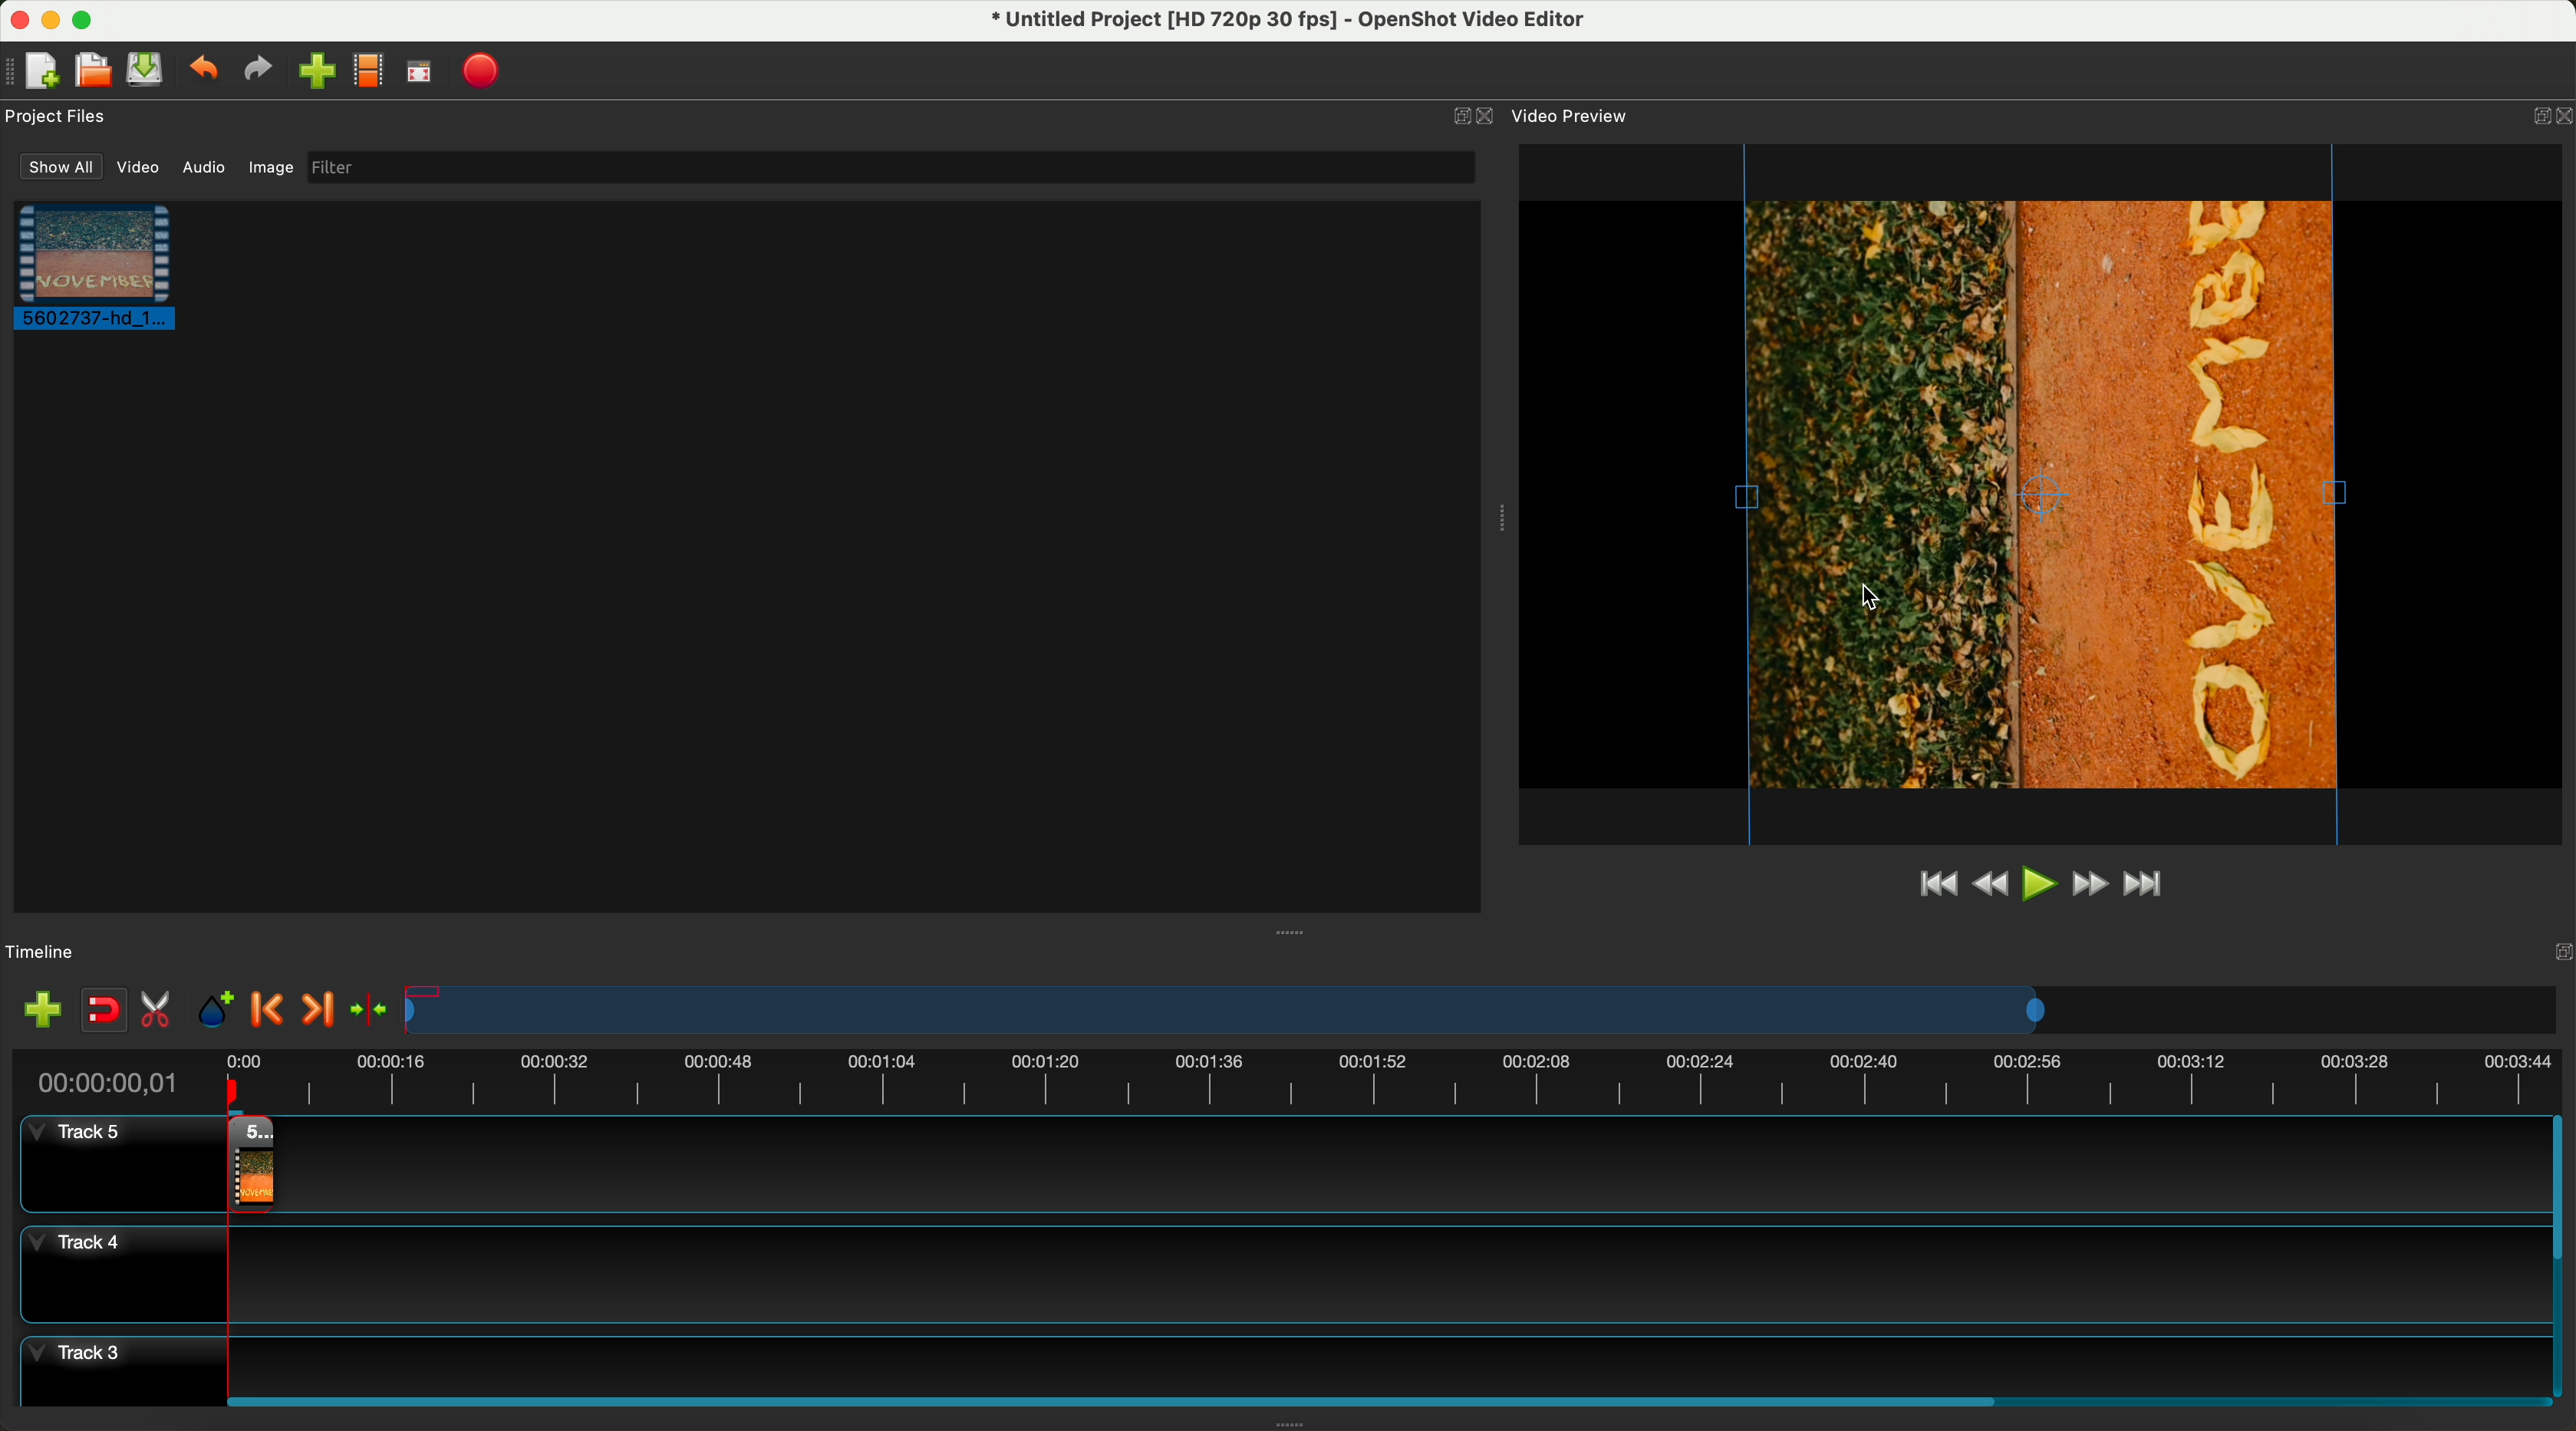  Describe the element at coordinates (138, 170) in the screenshot. I see `video` at that location.